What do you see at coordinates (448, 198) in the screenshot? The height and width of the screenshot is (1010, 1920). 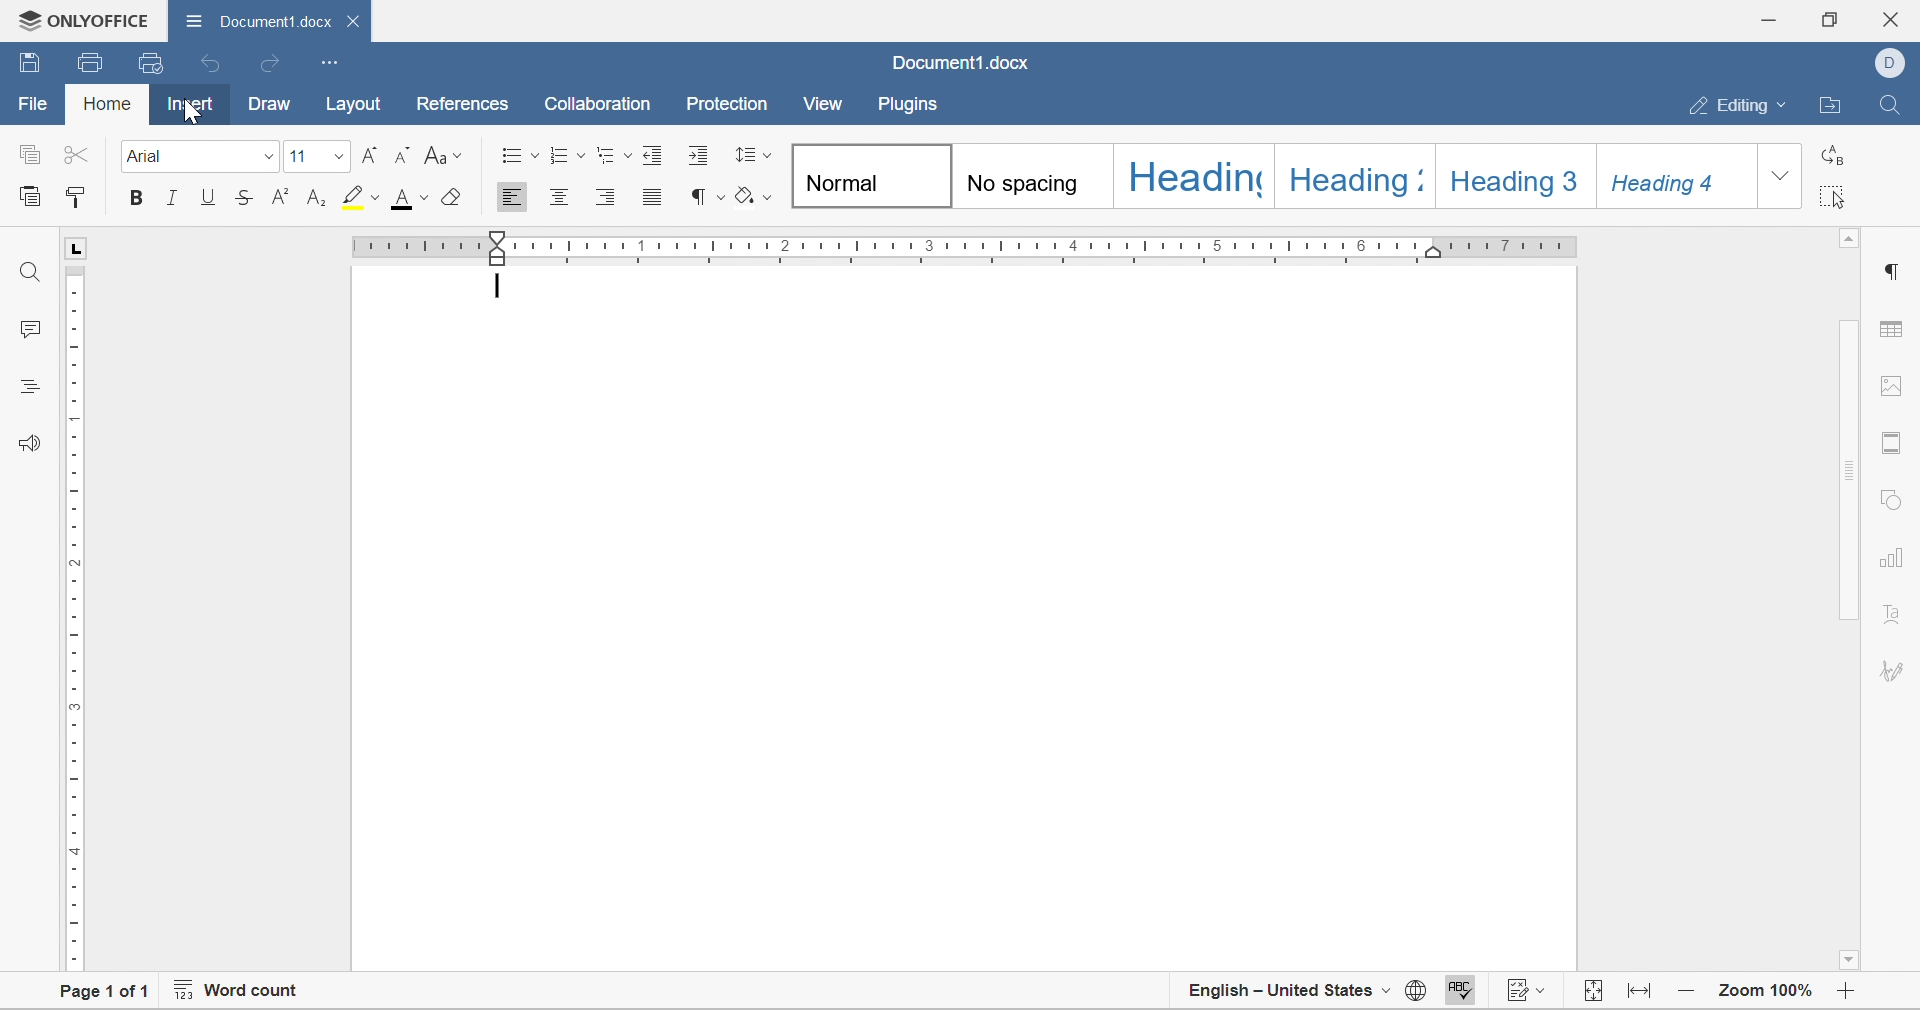 I see `Clear style` at bounding box center [448, 198].